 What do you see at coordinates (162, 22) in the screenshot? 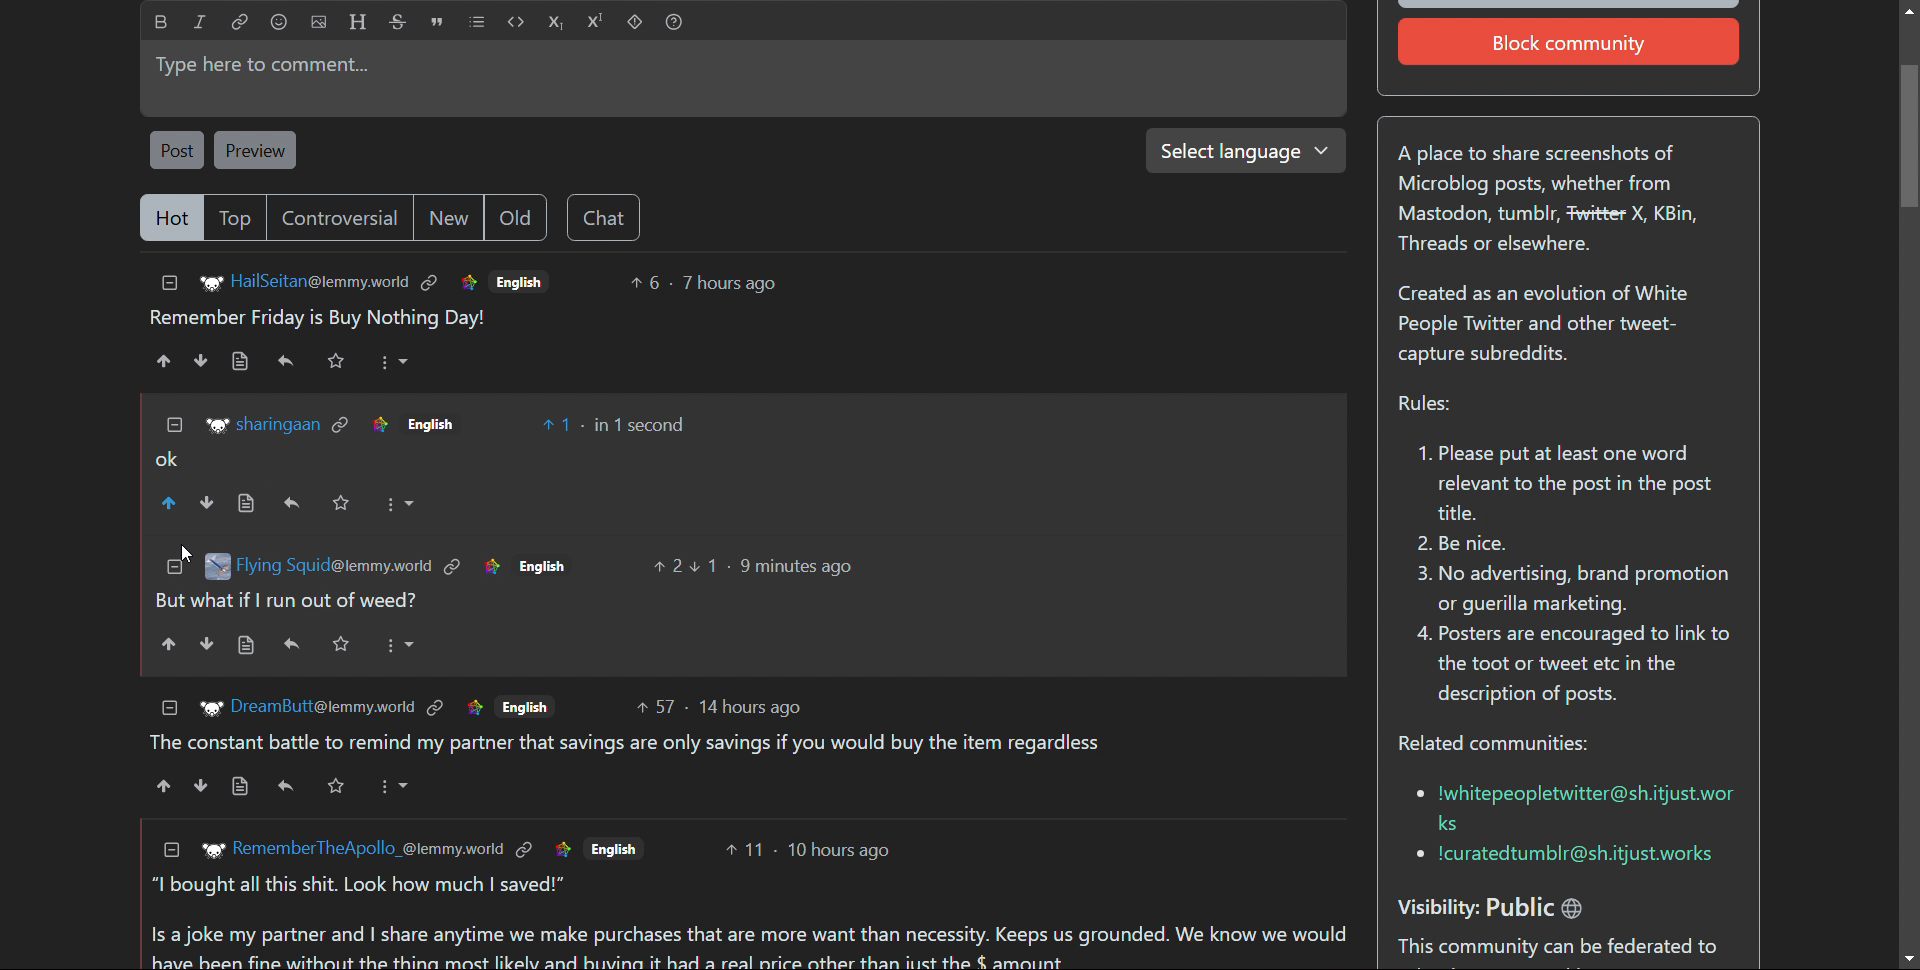
I see `bold` at bounding box center [162, 22].